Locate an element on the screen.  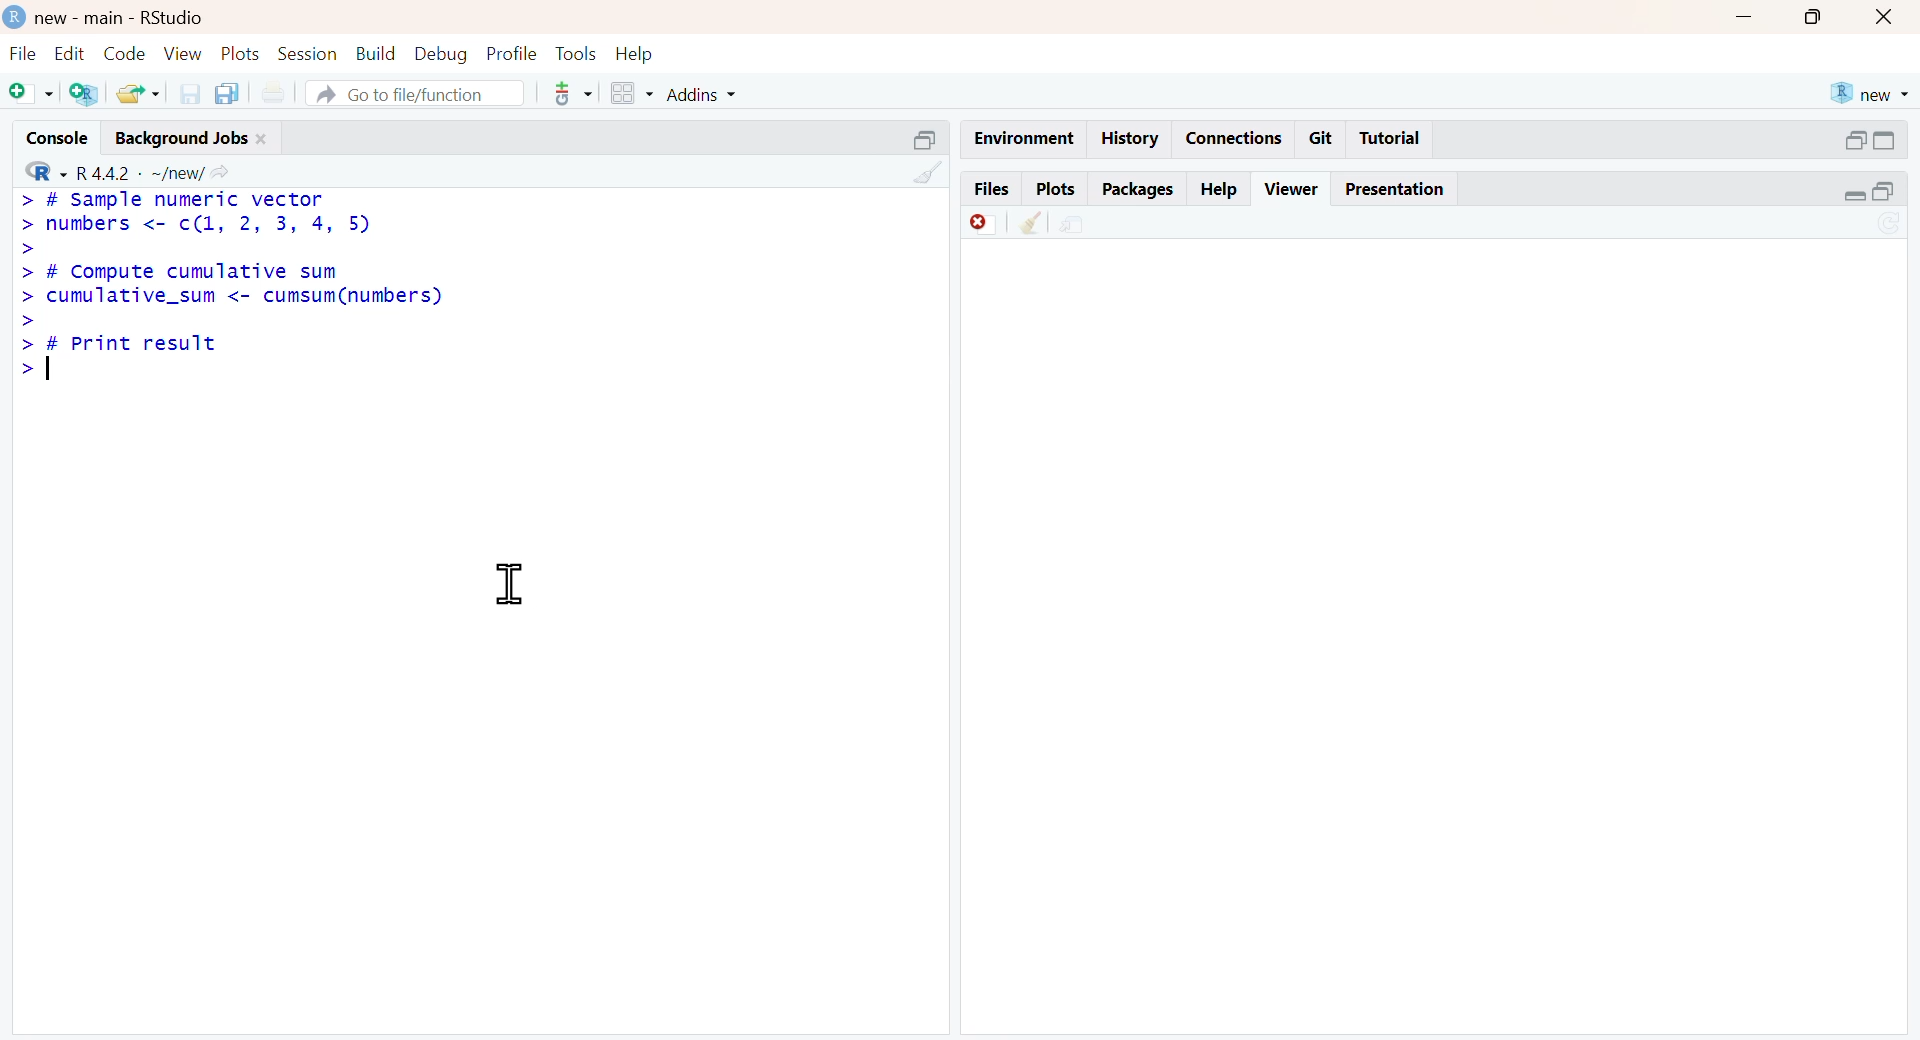
new is located at coordinates (1871, 94).